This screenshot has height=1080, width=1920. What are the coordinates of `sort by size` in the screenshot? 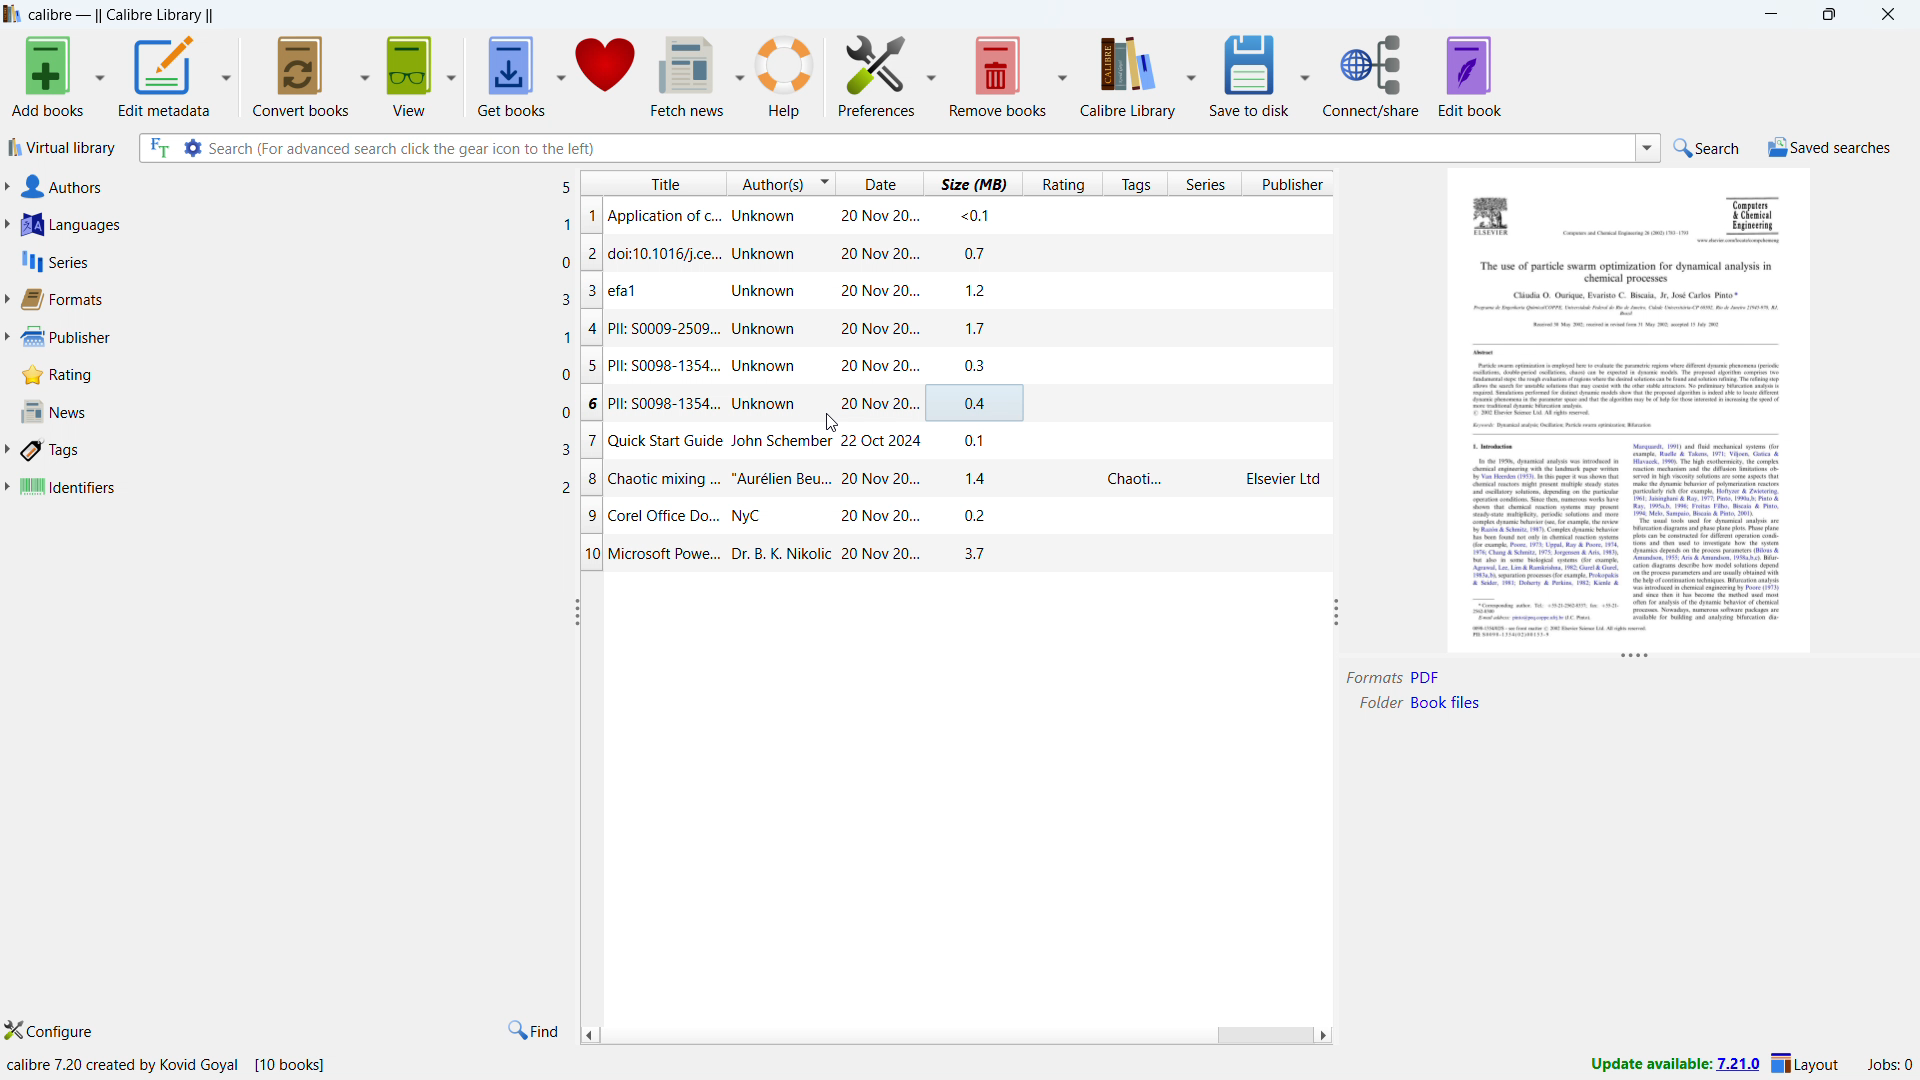 It's located at (970, 184).